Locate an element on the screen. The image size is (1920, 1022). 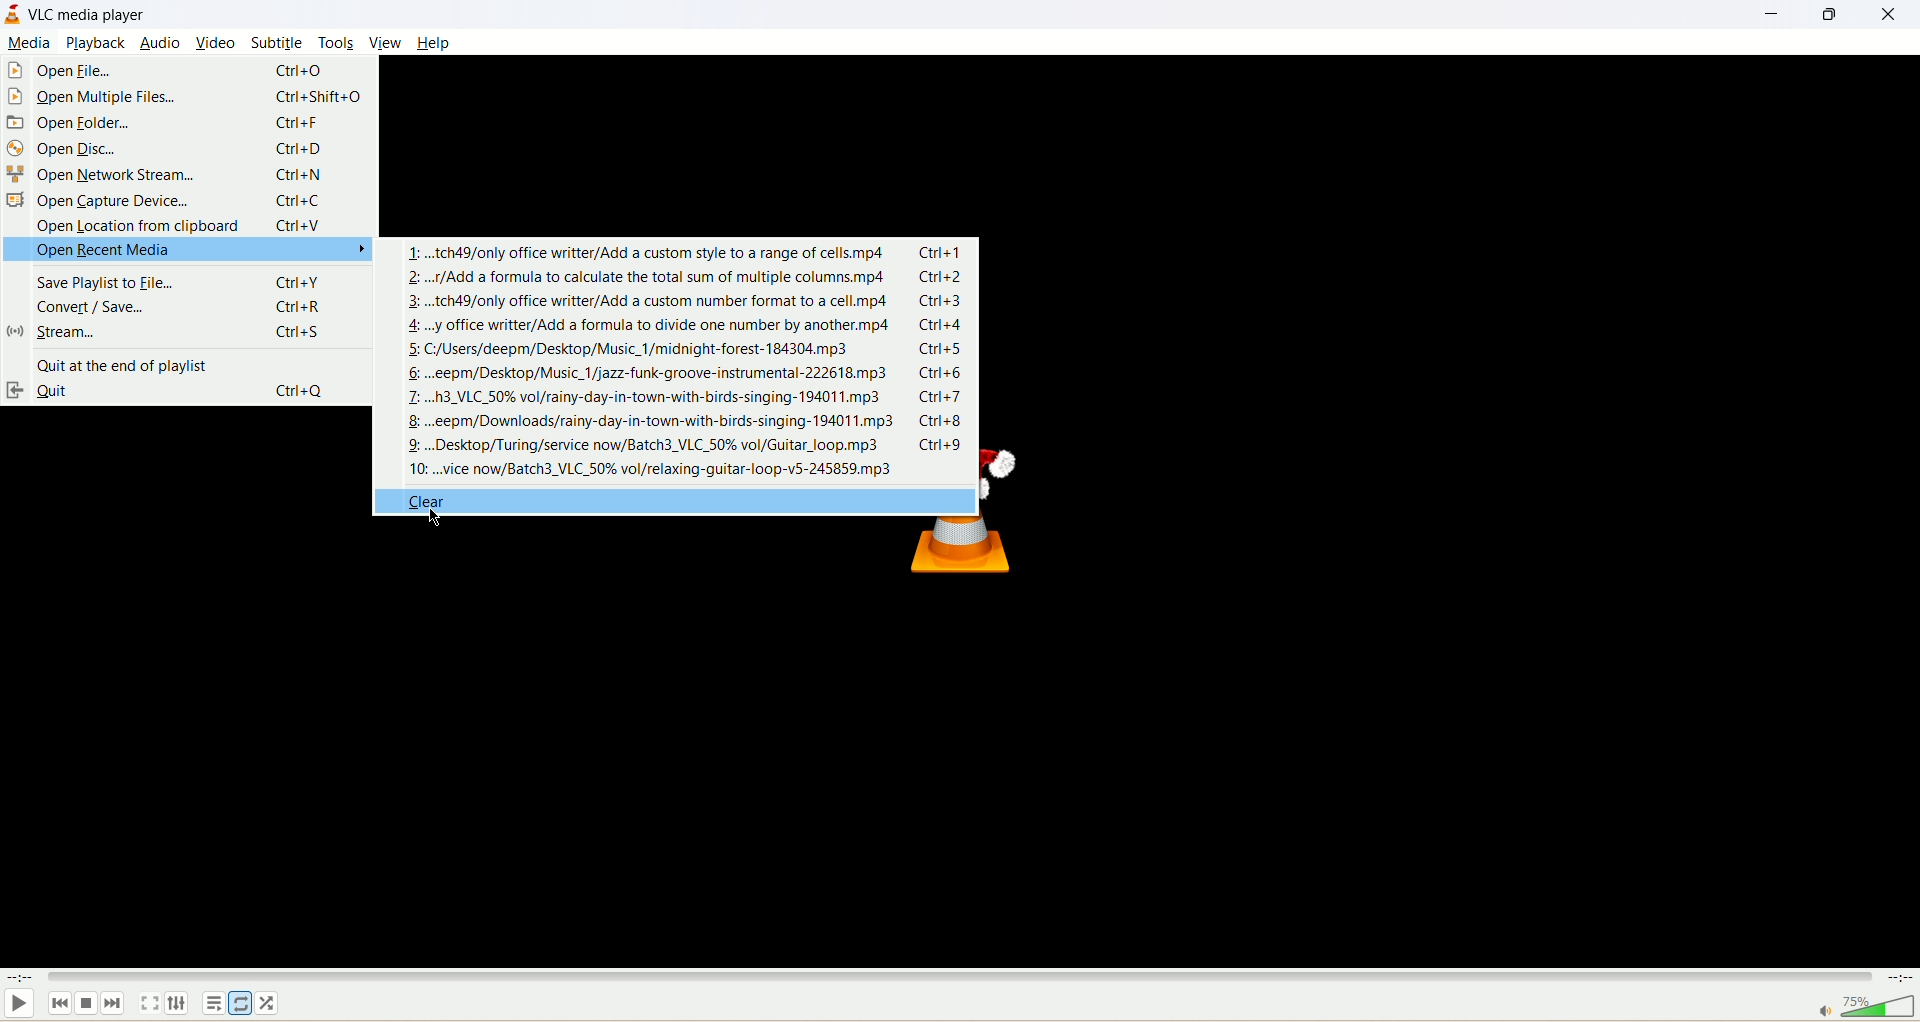
full screen is located at coordinates (151, 1002).